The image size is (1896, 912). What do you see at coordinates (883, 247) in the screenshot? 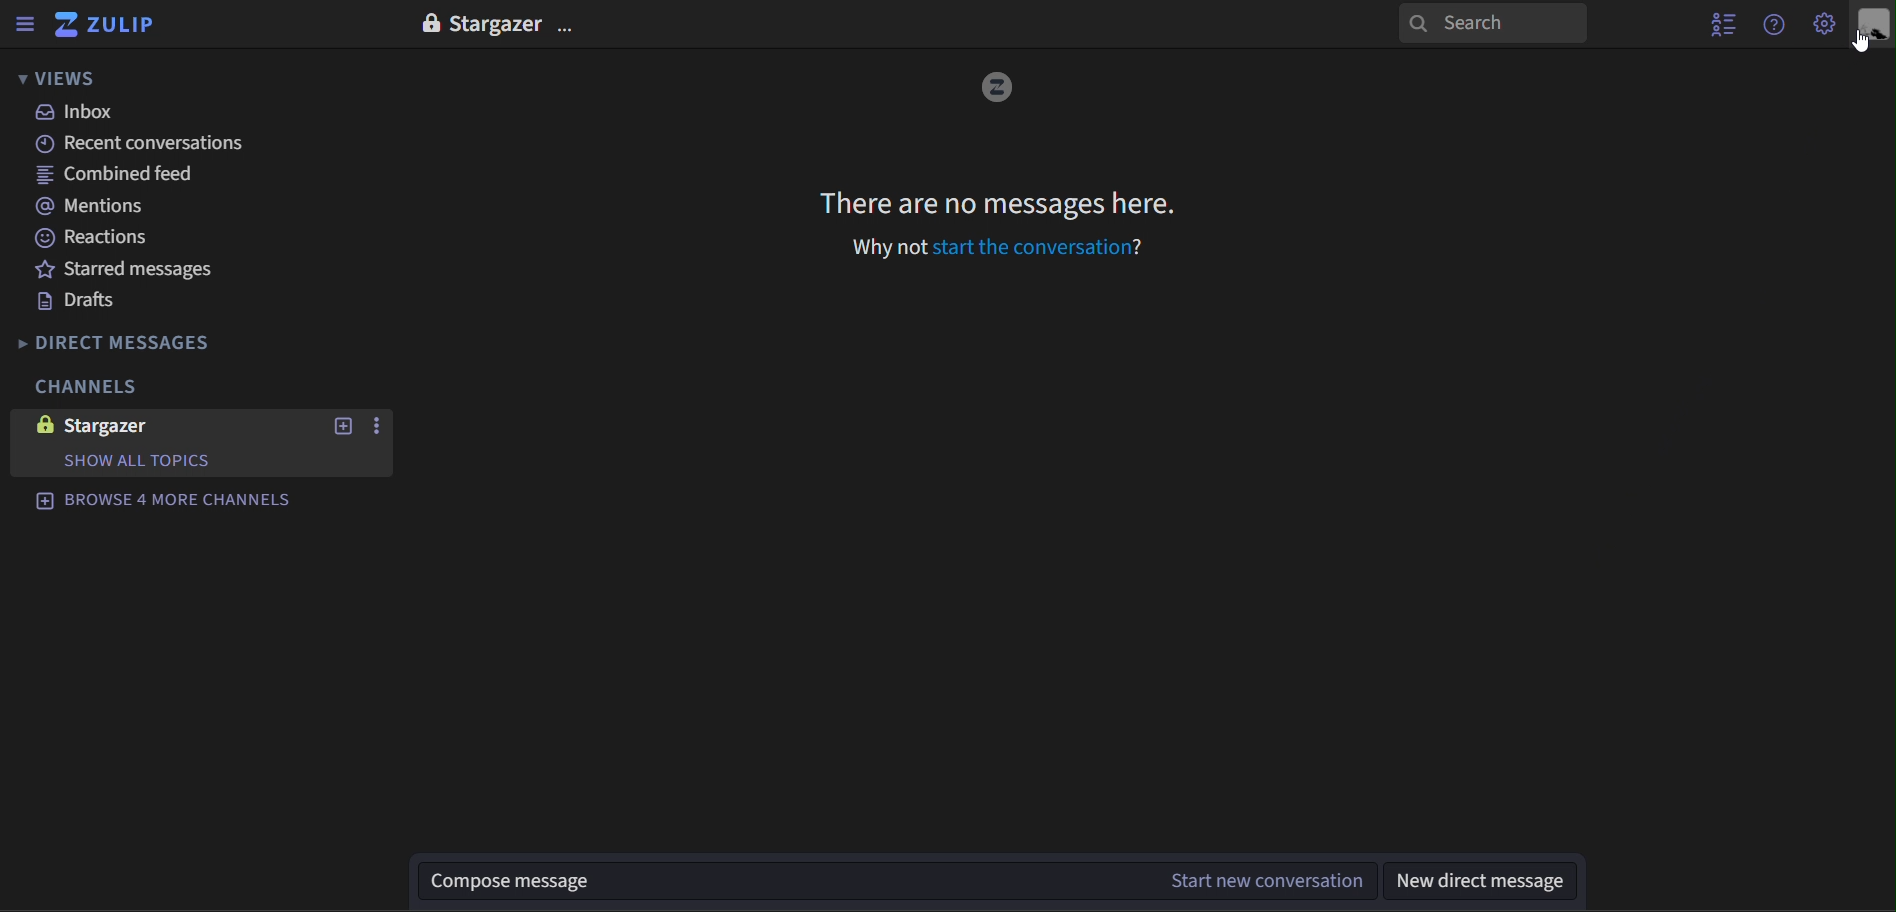
I see `why not` at bounding box center [883, 247].